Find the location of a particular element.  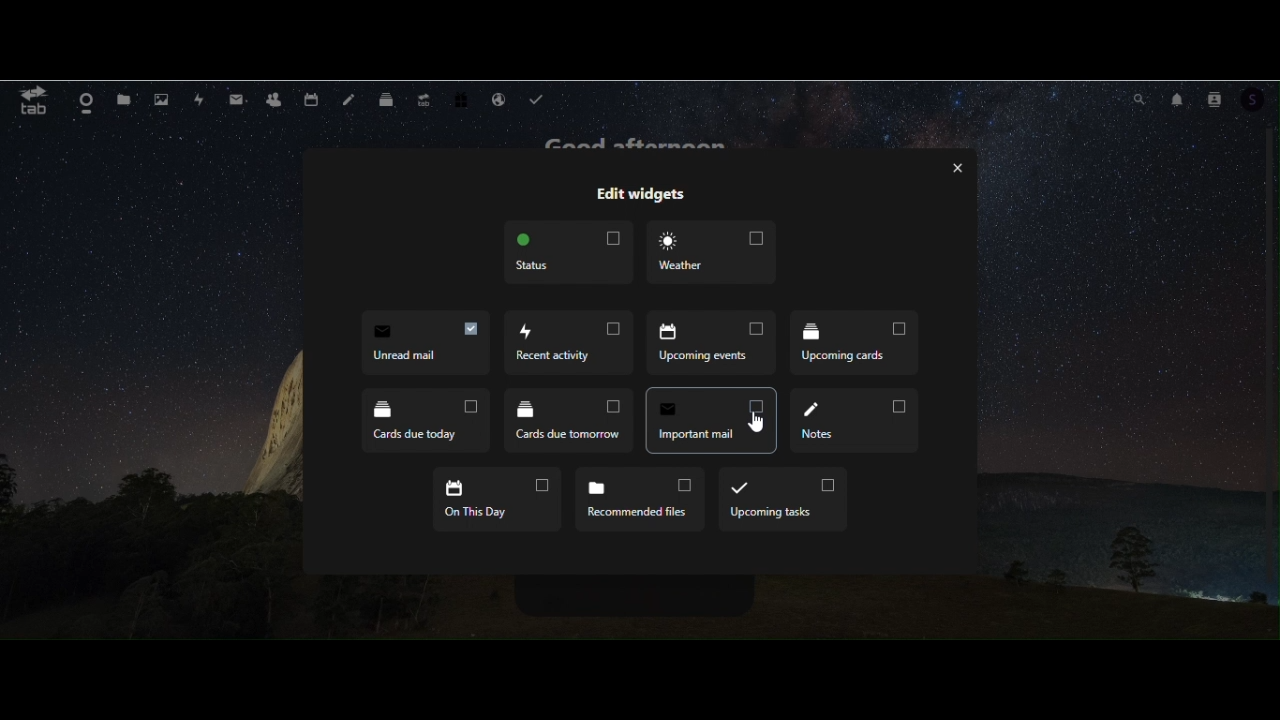

unread mail enabled is located at coordinates (425, 343).